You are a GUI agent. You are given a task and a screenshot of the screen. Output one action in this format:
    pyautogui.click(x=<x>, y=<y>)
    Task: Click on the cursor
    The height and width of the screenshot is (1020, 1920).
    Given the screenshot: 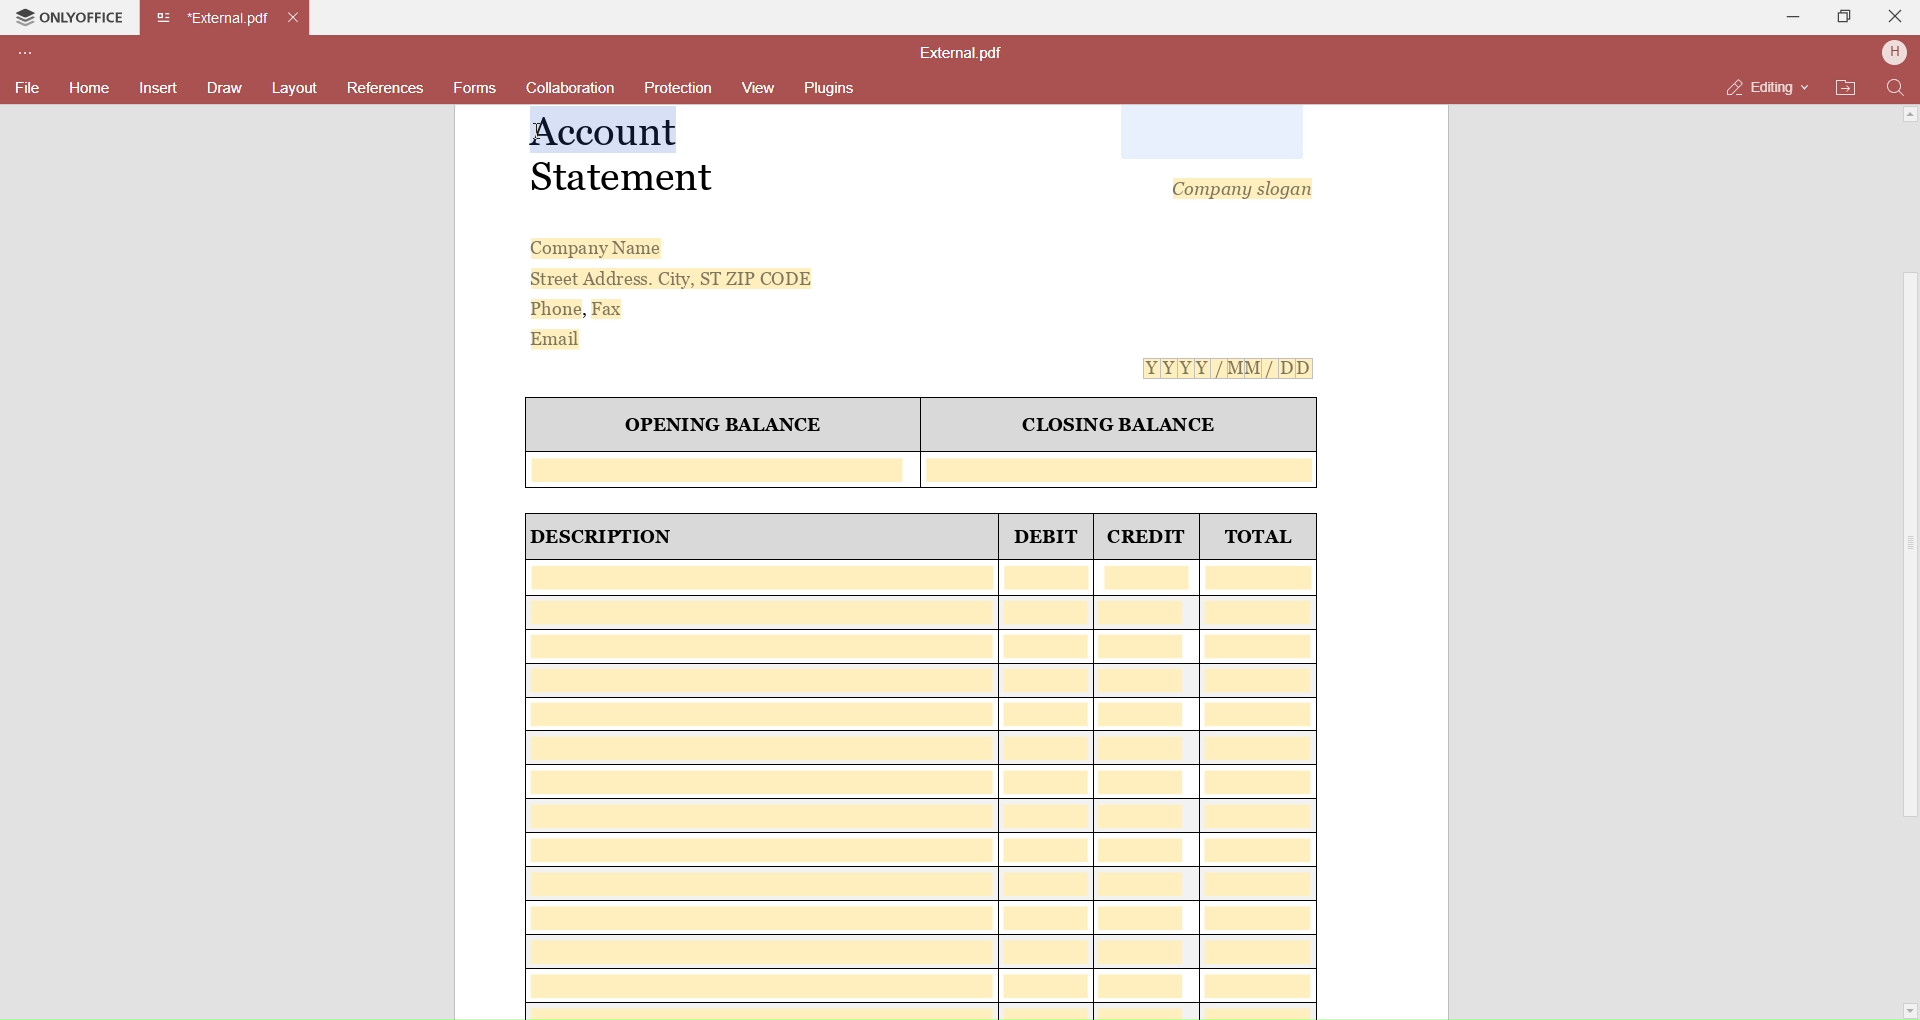 What is the action you would take?
    pyautogui.click(x=540, y=134)
    